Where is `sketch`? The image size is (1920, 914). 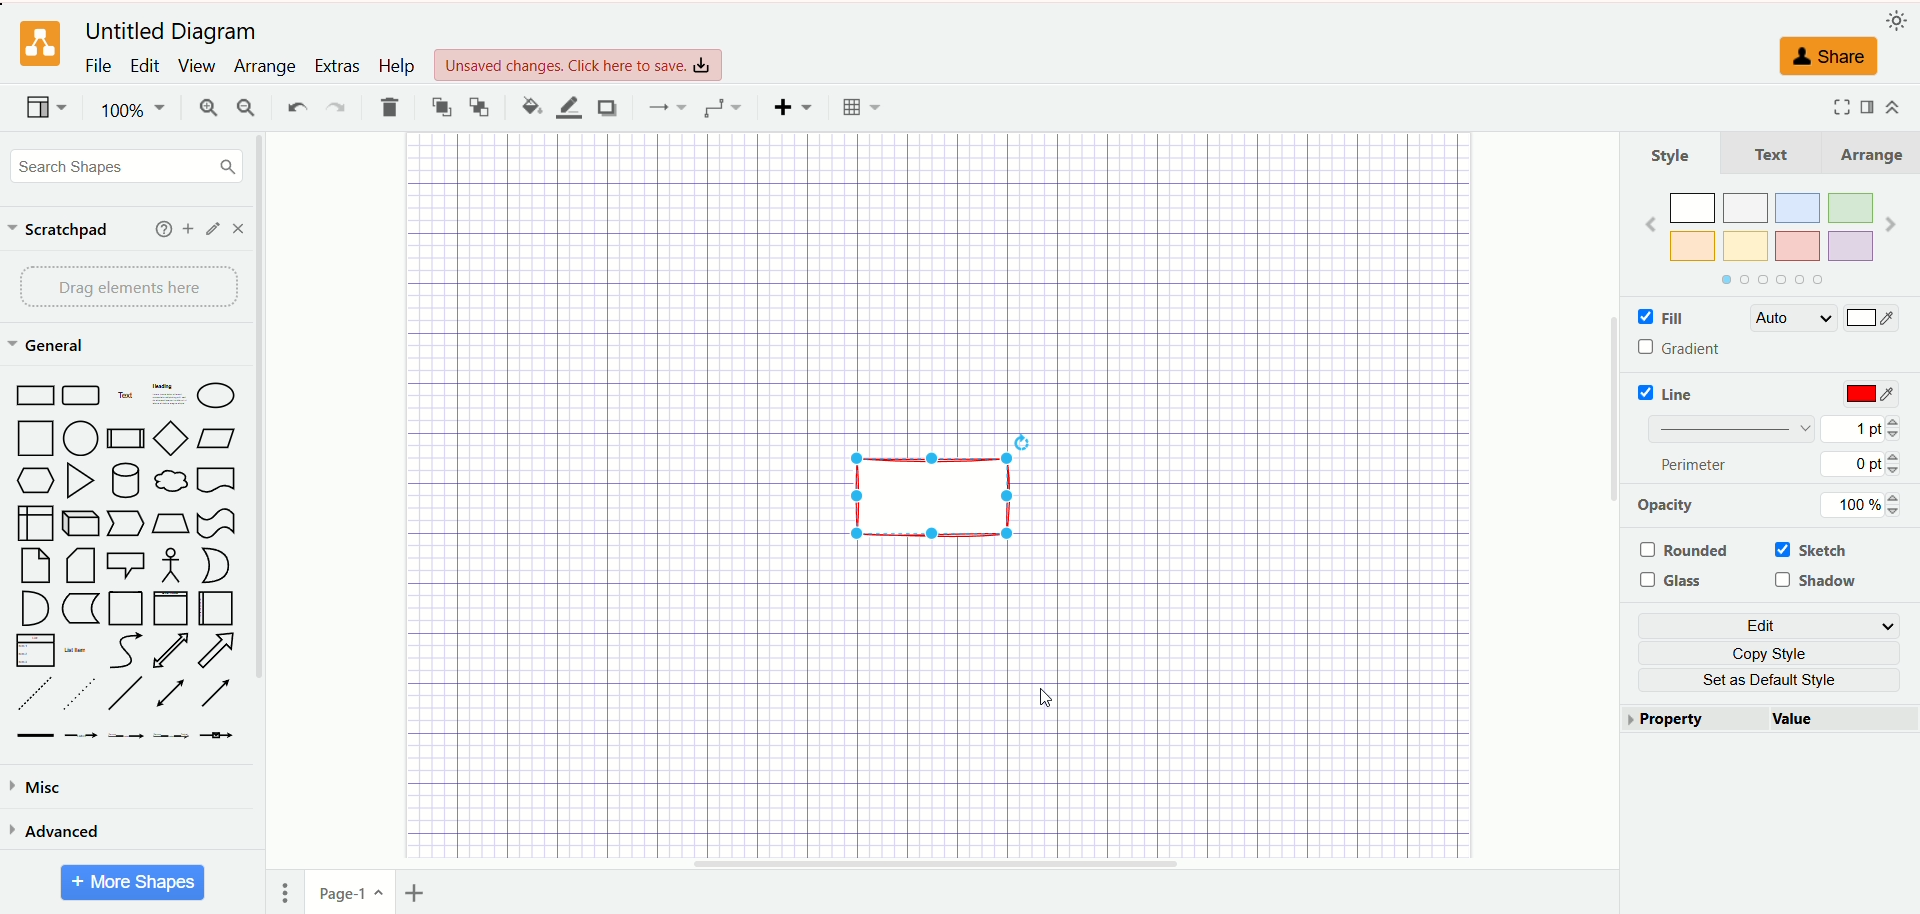 sketch is located at coordinates (1808, 549).